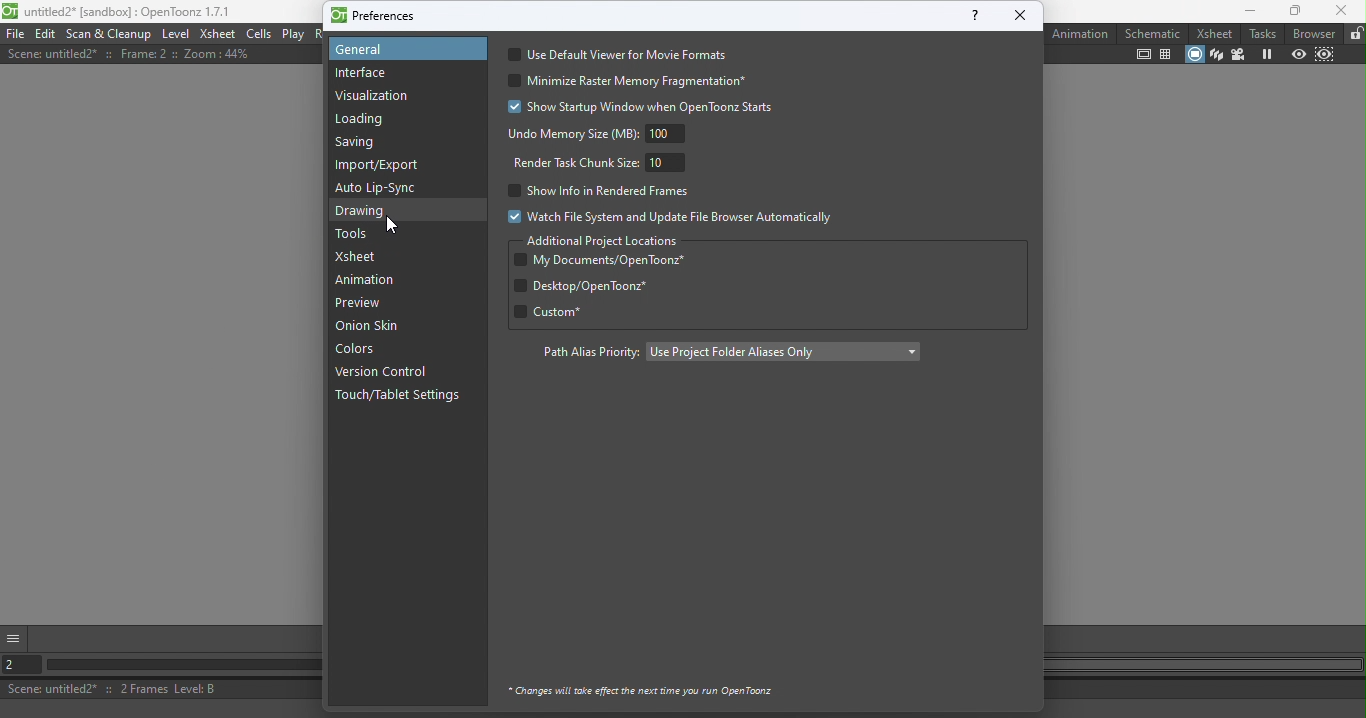 This screenshot has height=718, width=1366. What do you see at coordinates (573, 286) in the screenshot?
I see `Desktop/OpenToonz*` at bounding box center [573, 286].